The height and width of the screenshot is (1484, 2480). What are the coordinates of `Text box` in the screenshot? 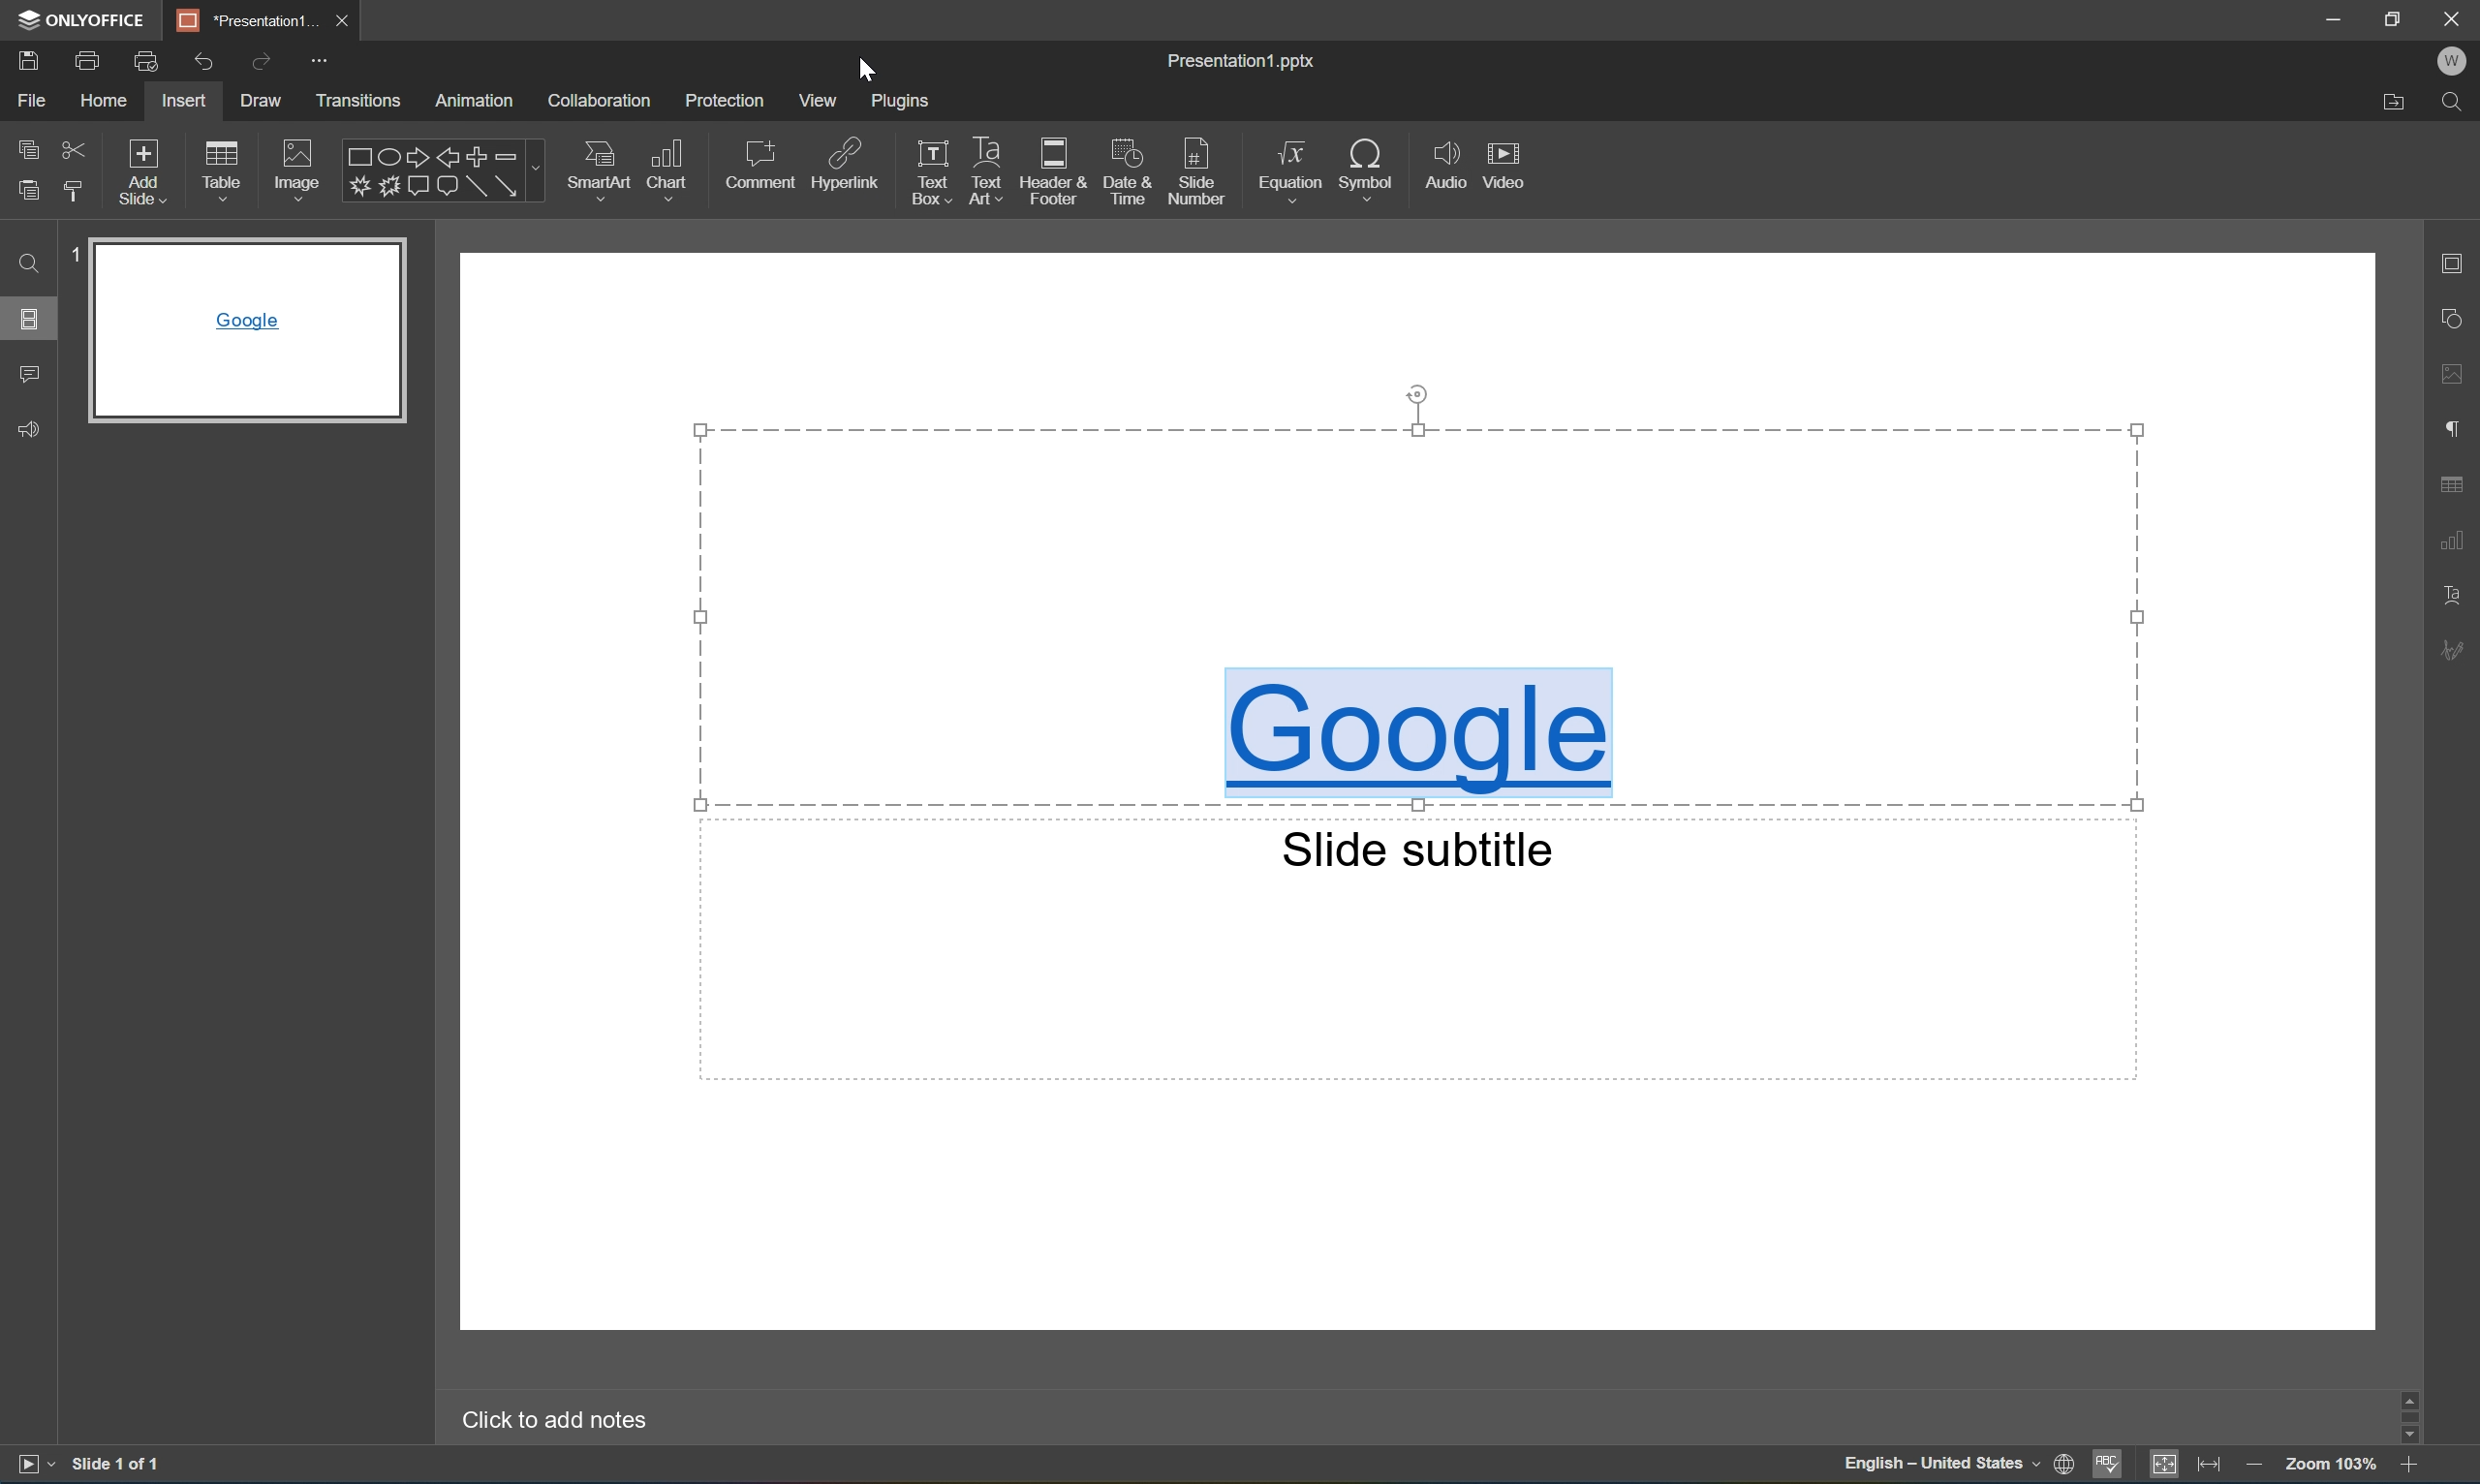 It's located at (929, 169).